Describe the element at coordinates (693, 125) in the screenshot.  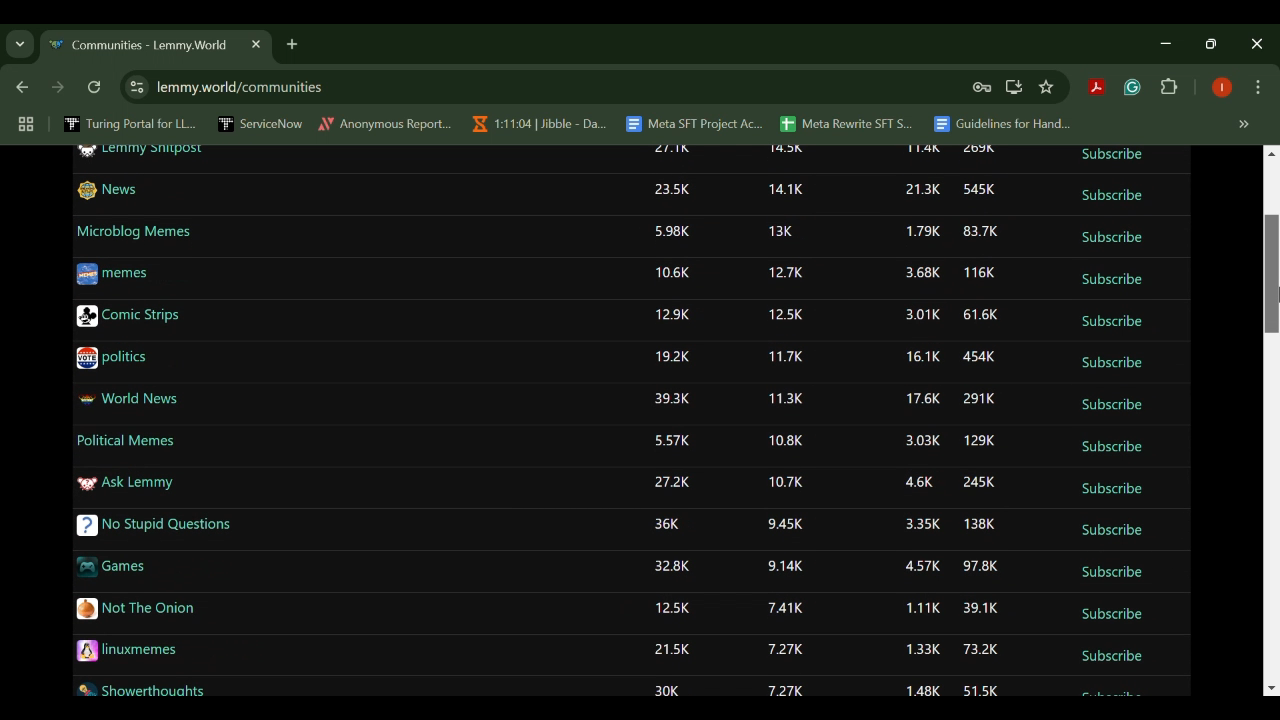
I see `Meta SFT Project Ac...` at that location.